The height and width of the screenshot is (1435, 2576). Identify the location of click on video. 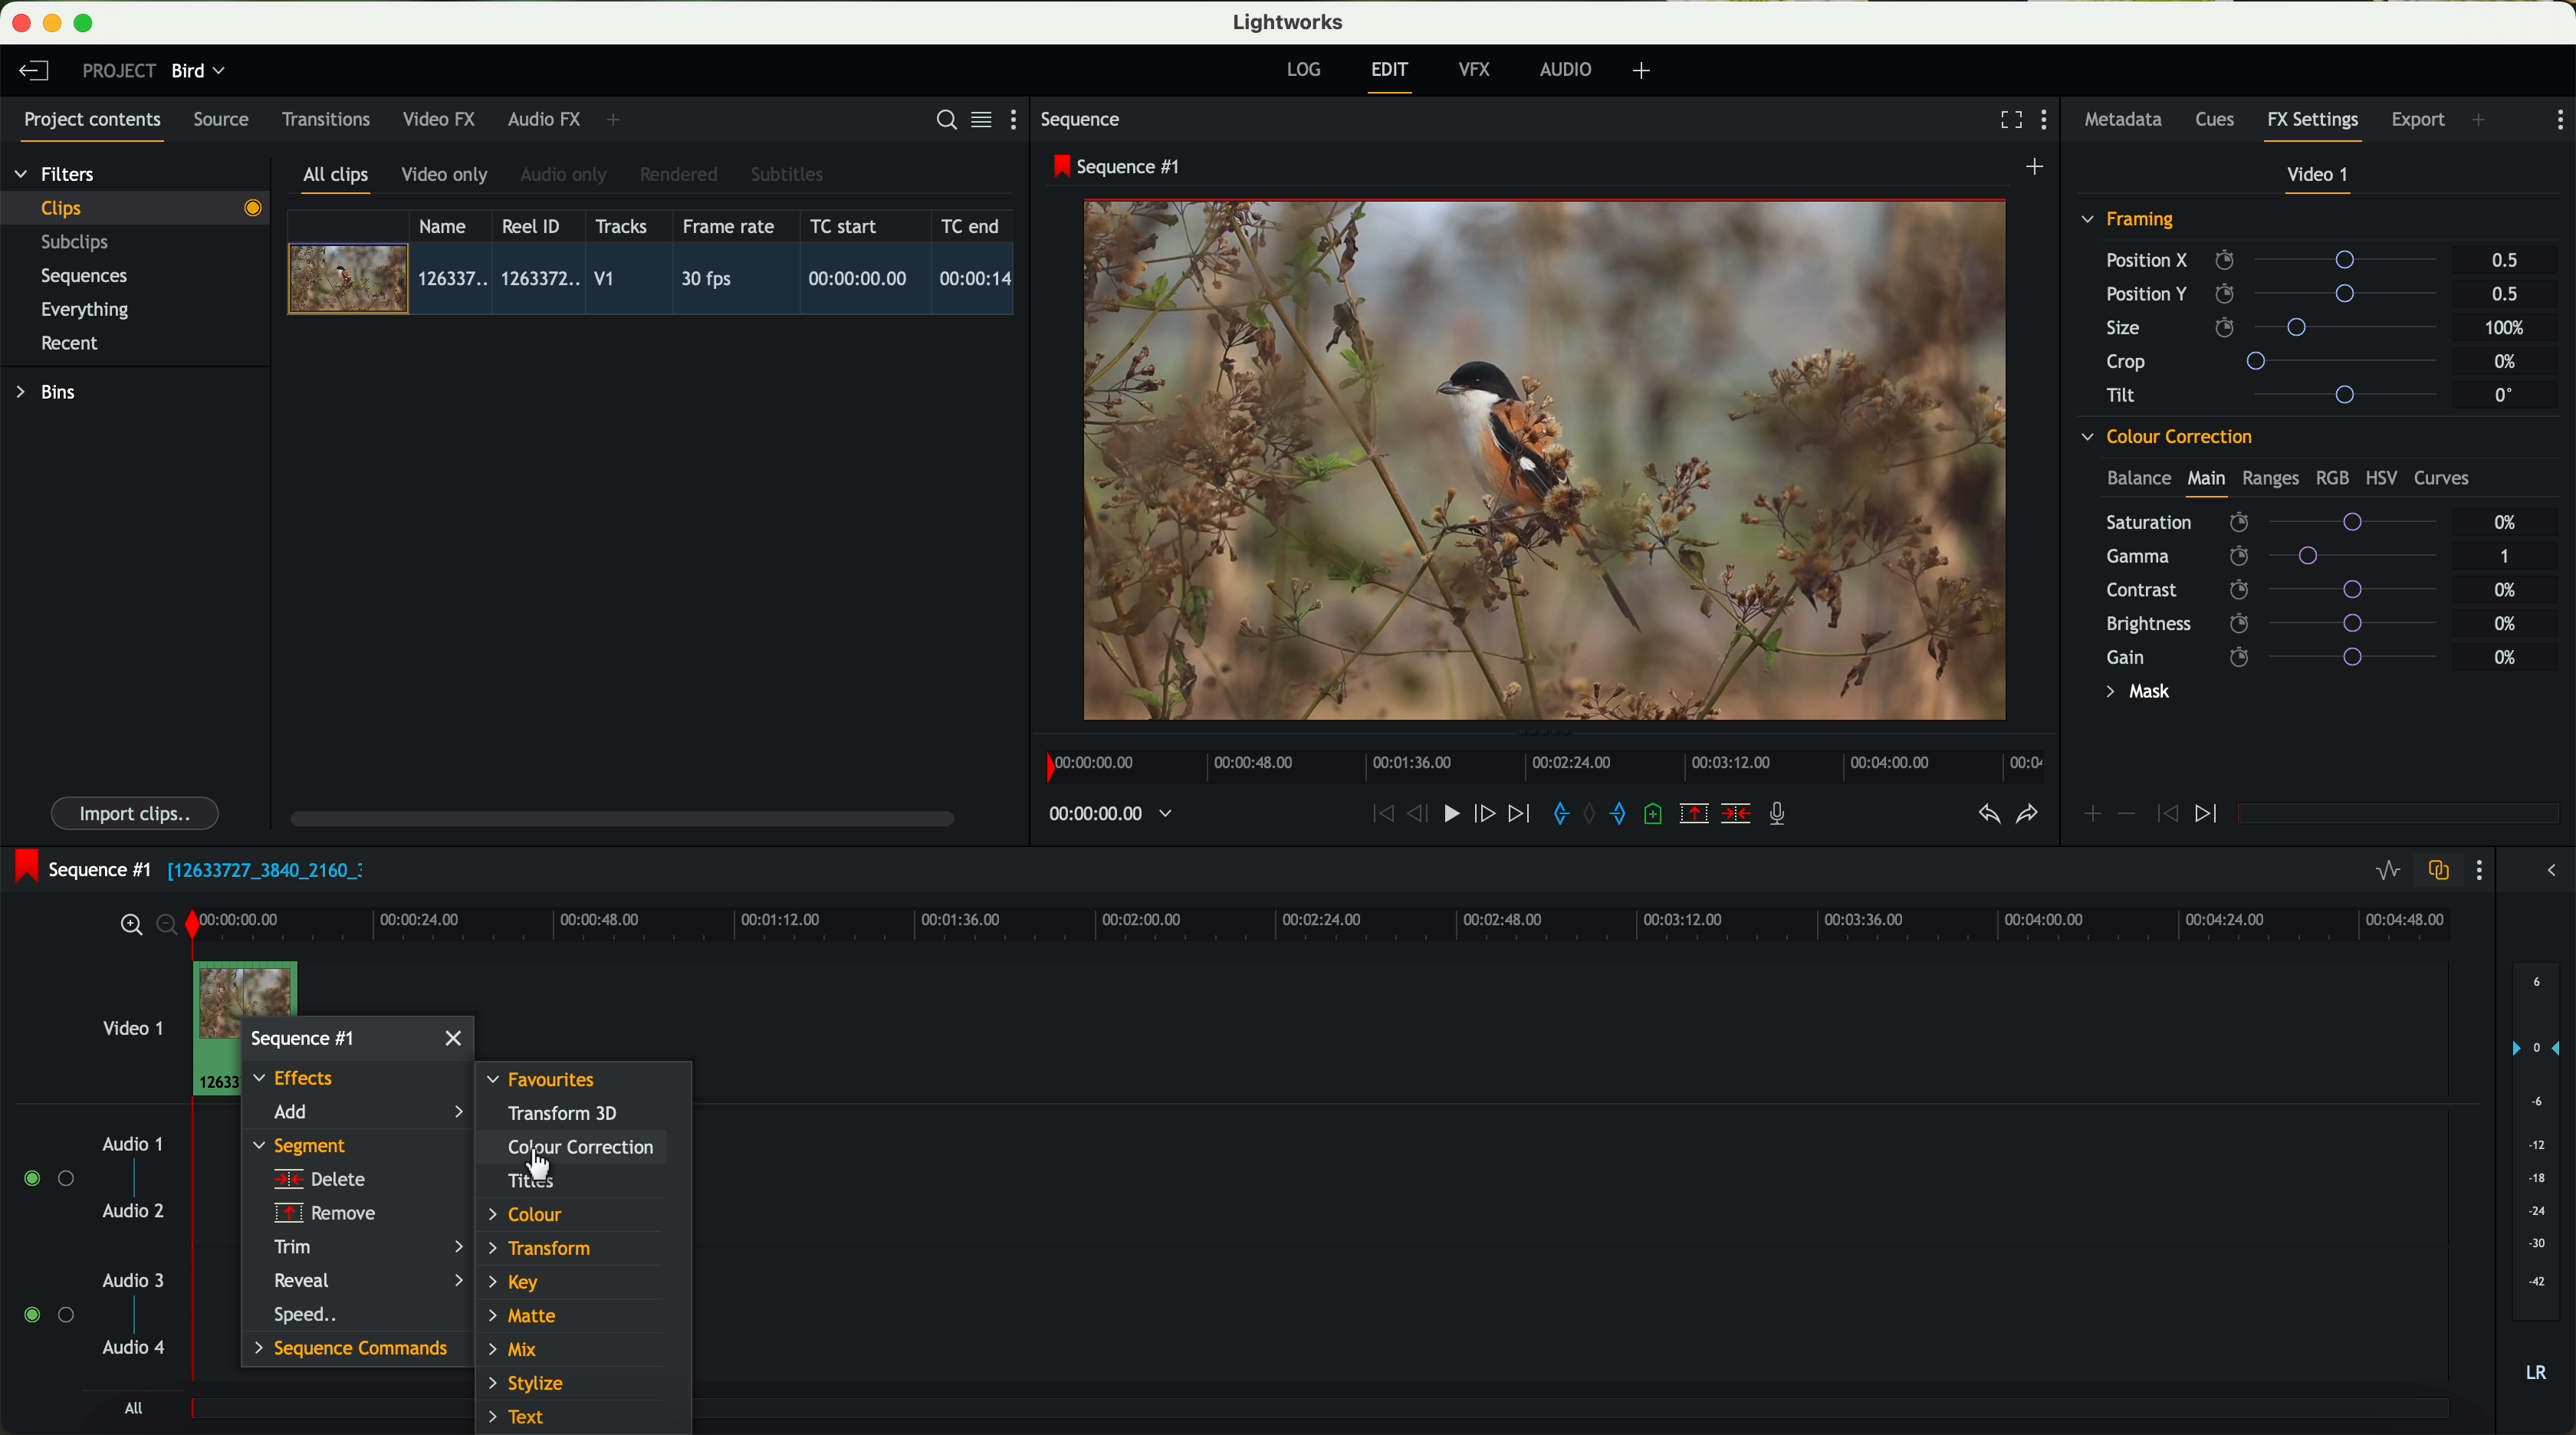
(657, 282).